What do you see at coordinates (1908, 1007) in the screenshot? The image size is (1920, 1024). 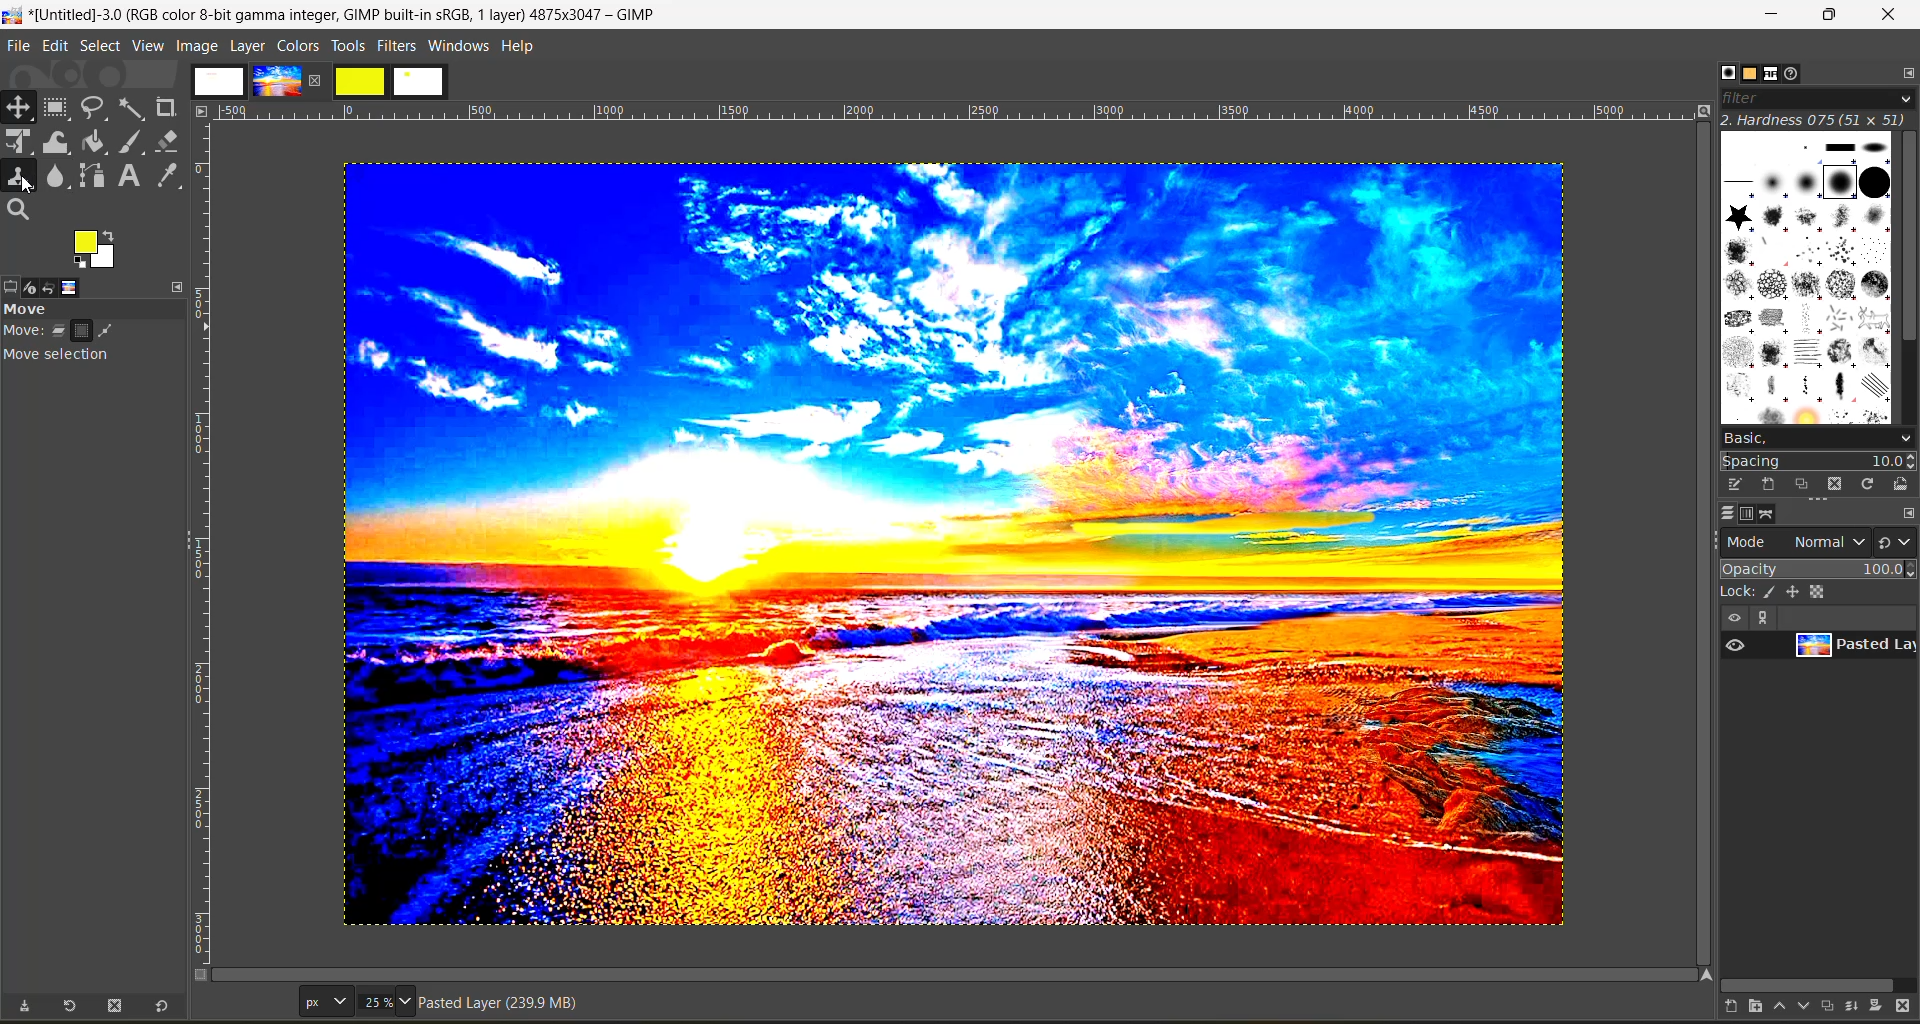 I see `delete this layer` at bounding box center [1908, 1007].